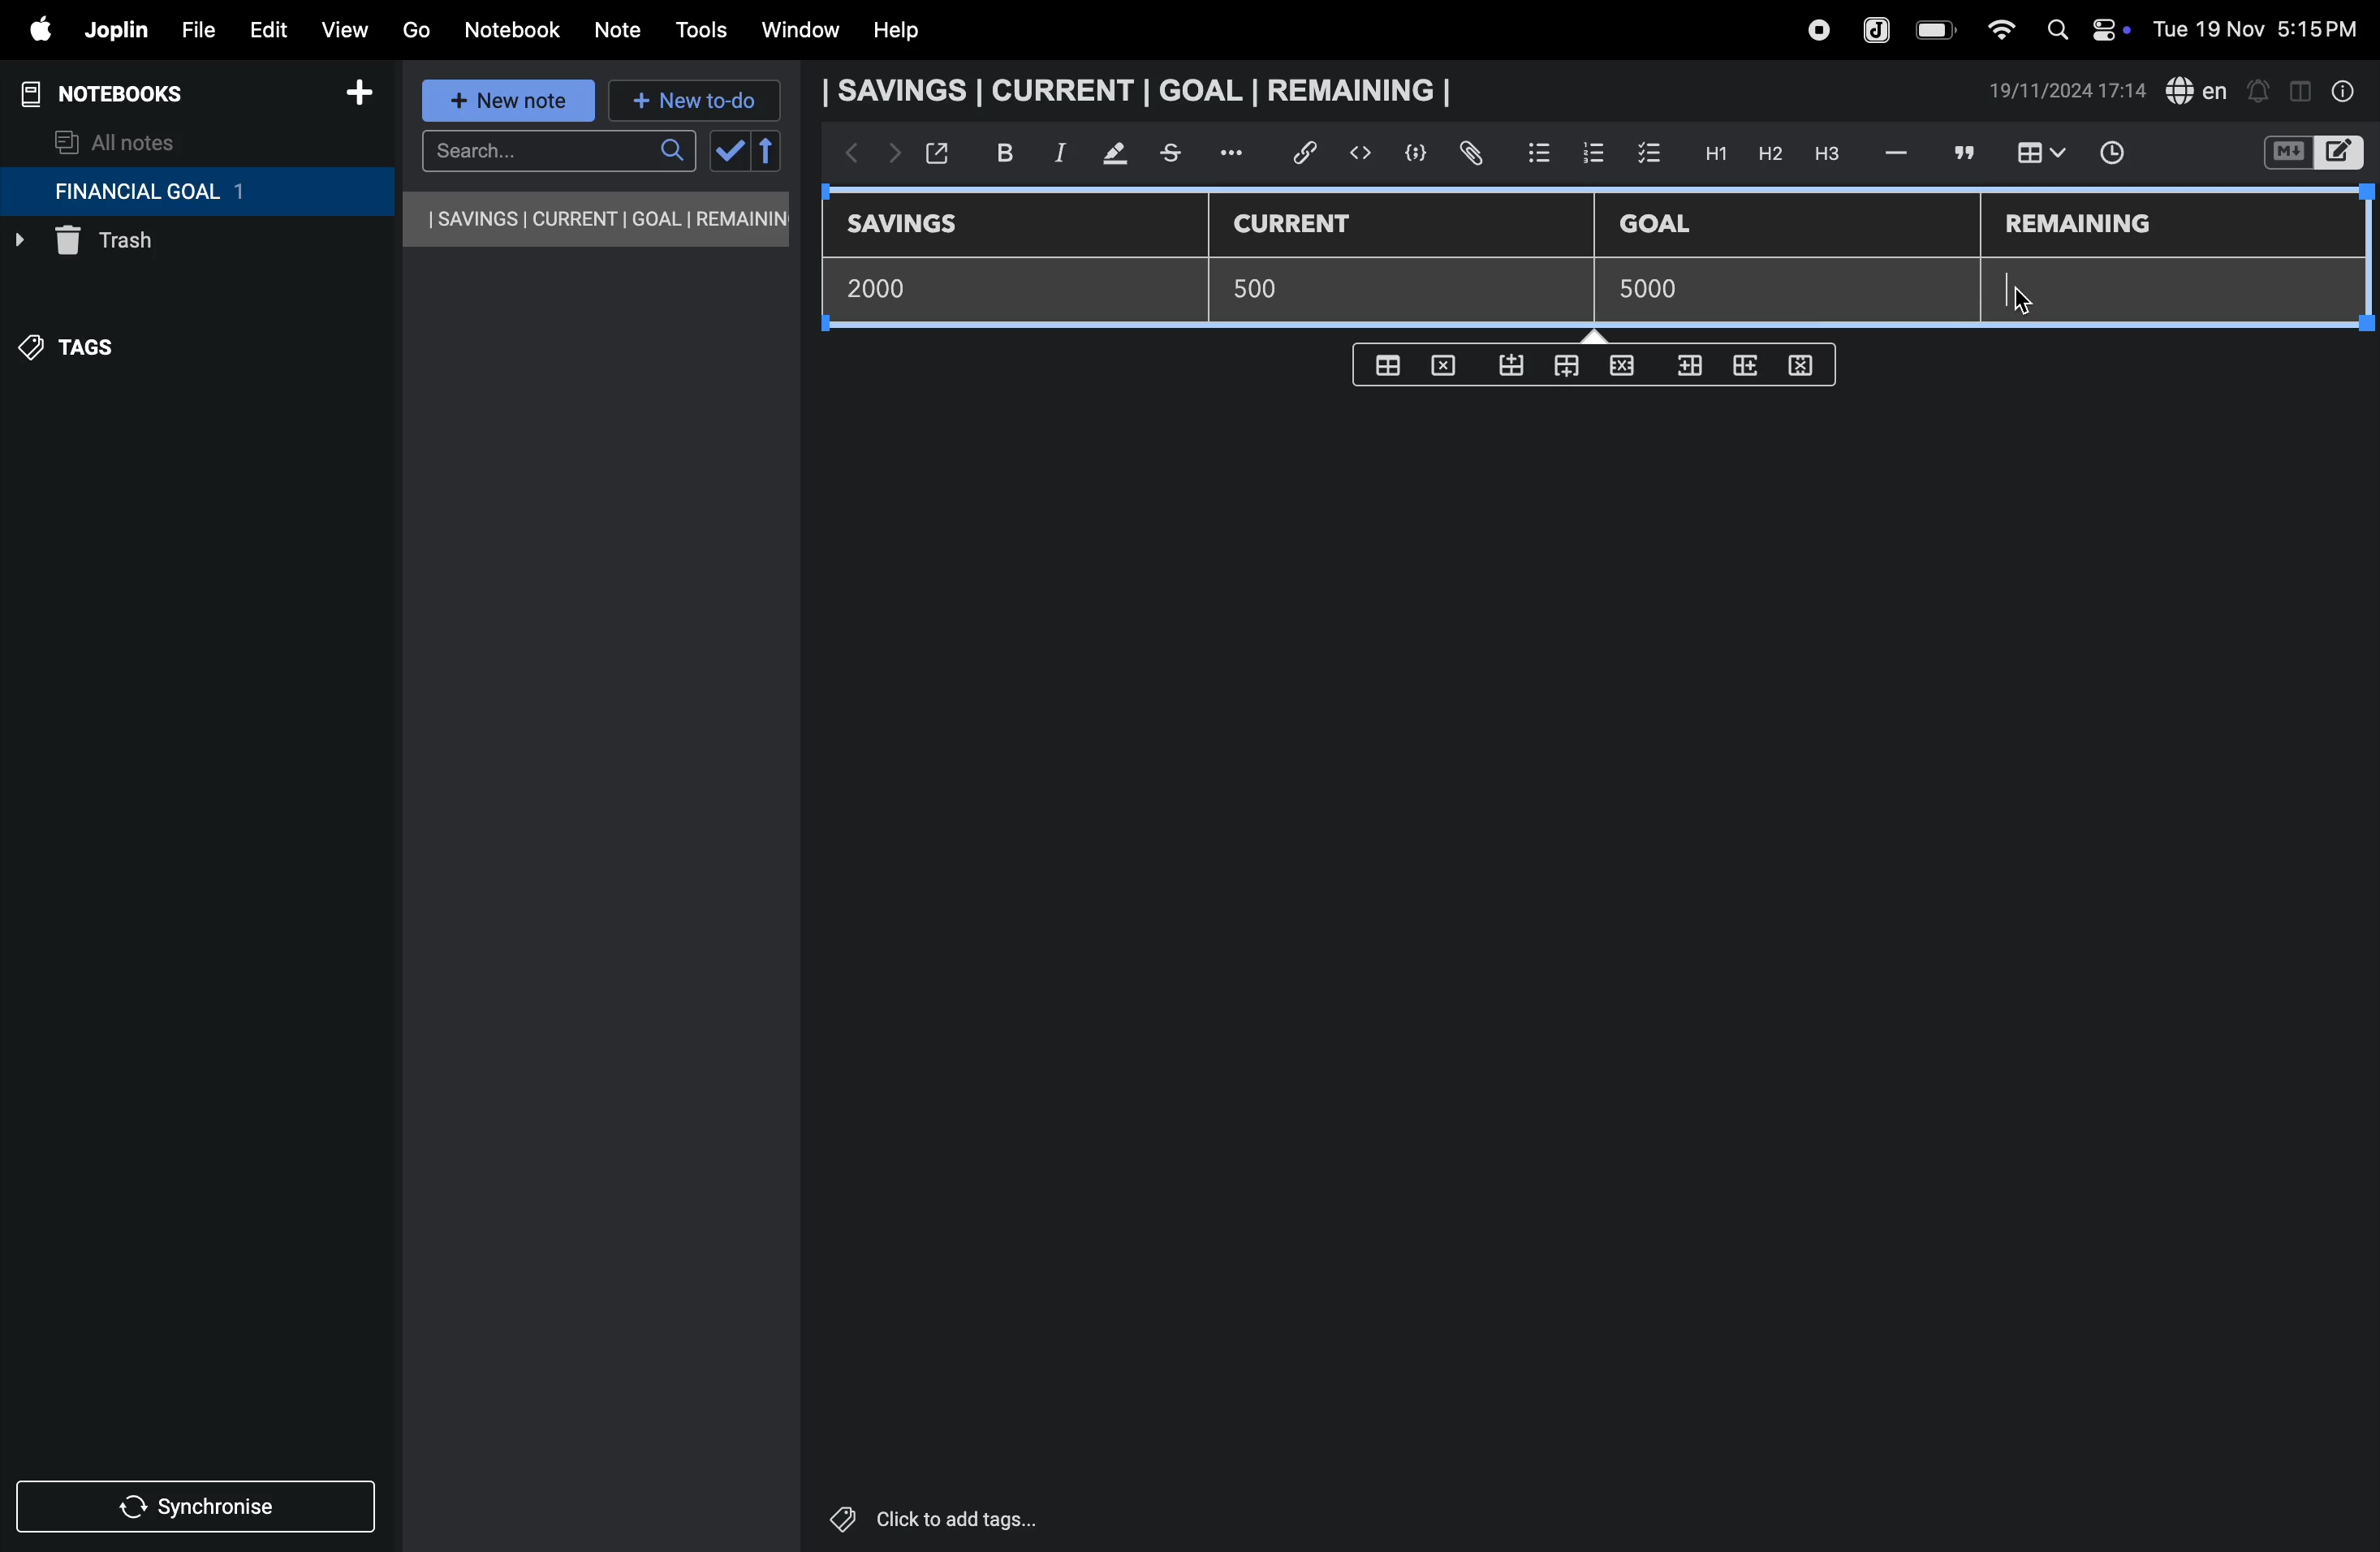 This screenshot has width=2380, height=1552. Describe the element at coordinates (1643, 290) in the screenshot. I see `500` at that location.